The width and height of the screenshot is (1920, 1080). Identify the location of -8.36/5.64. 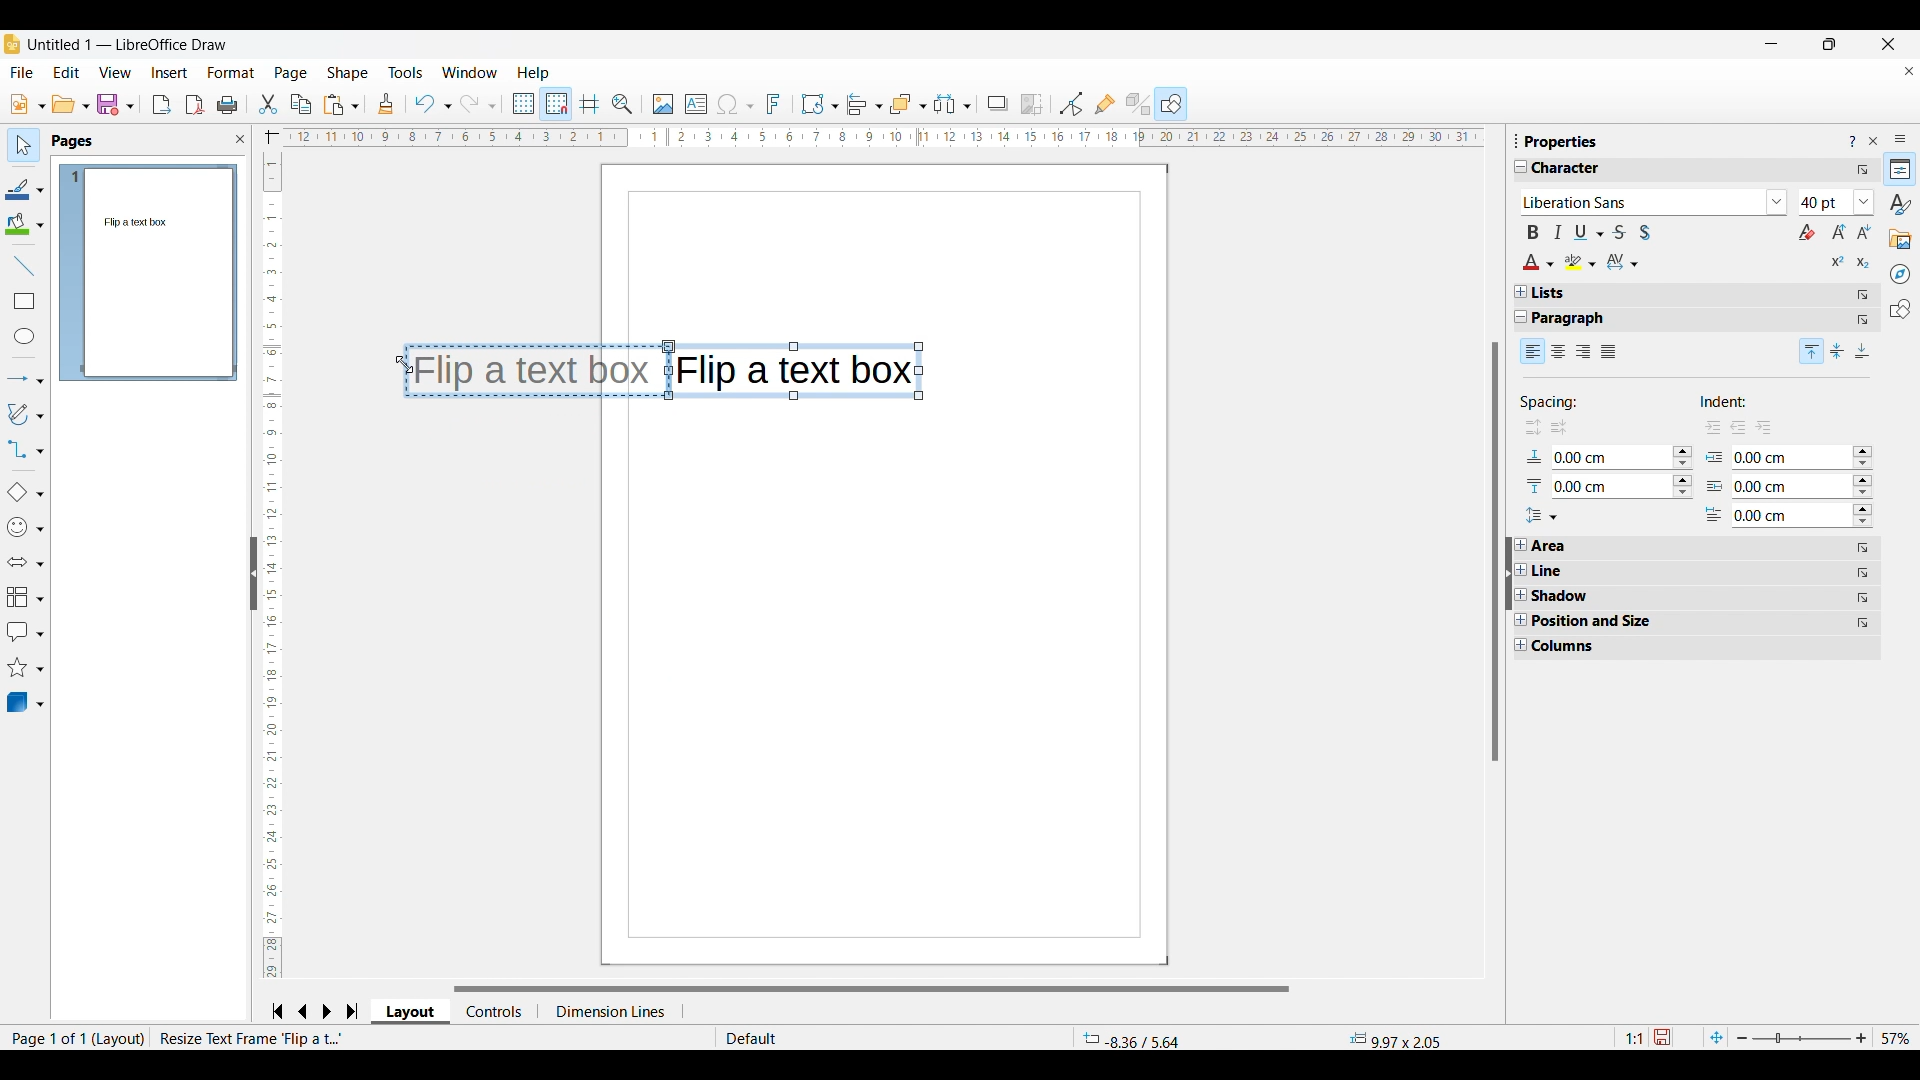
(1132, 1038).